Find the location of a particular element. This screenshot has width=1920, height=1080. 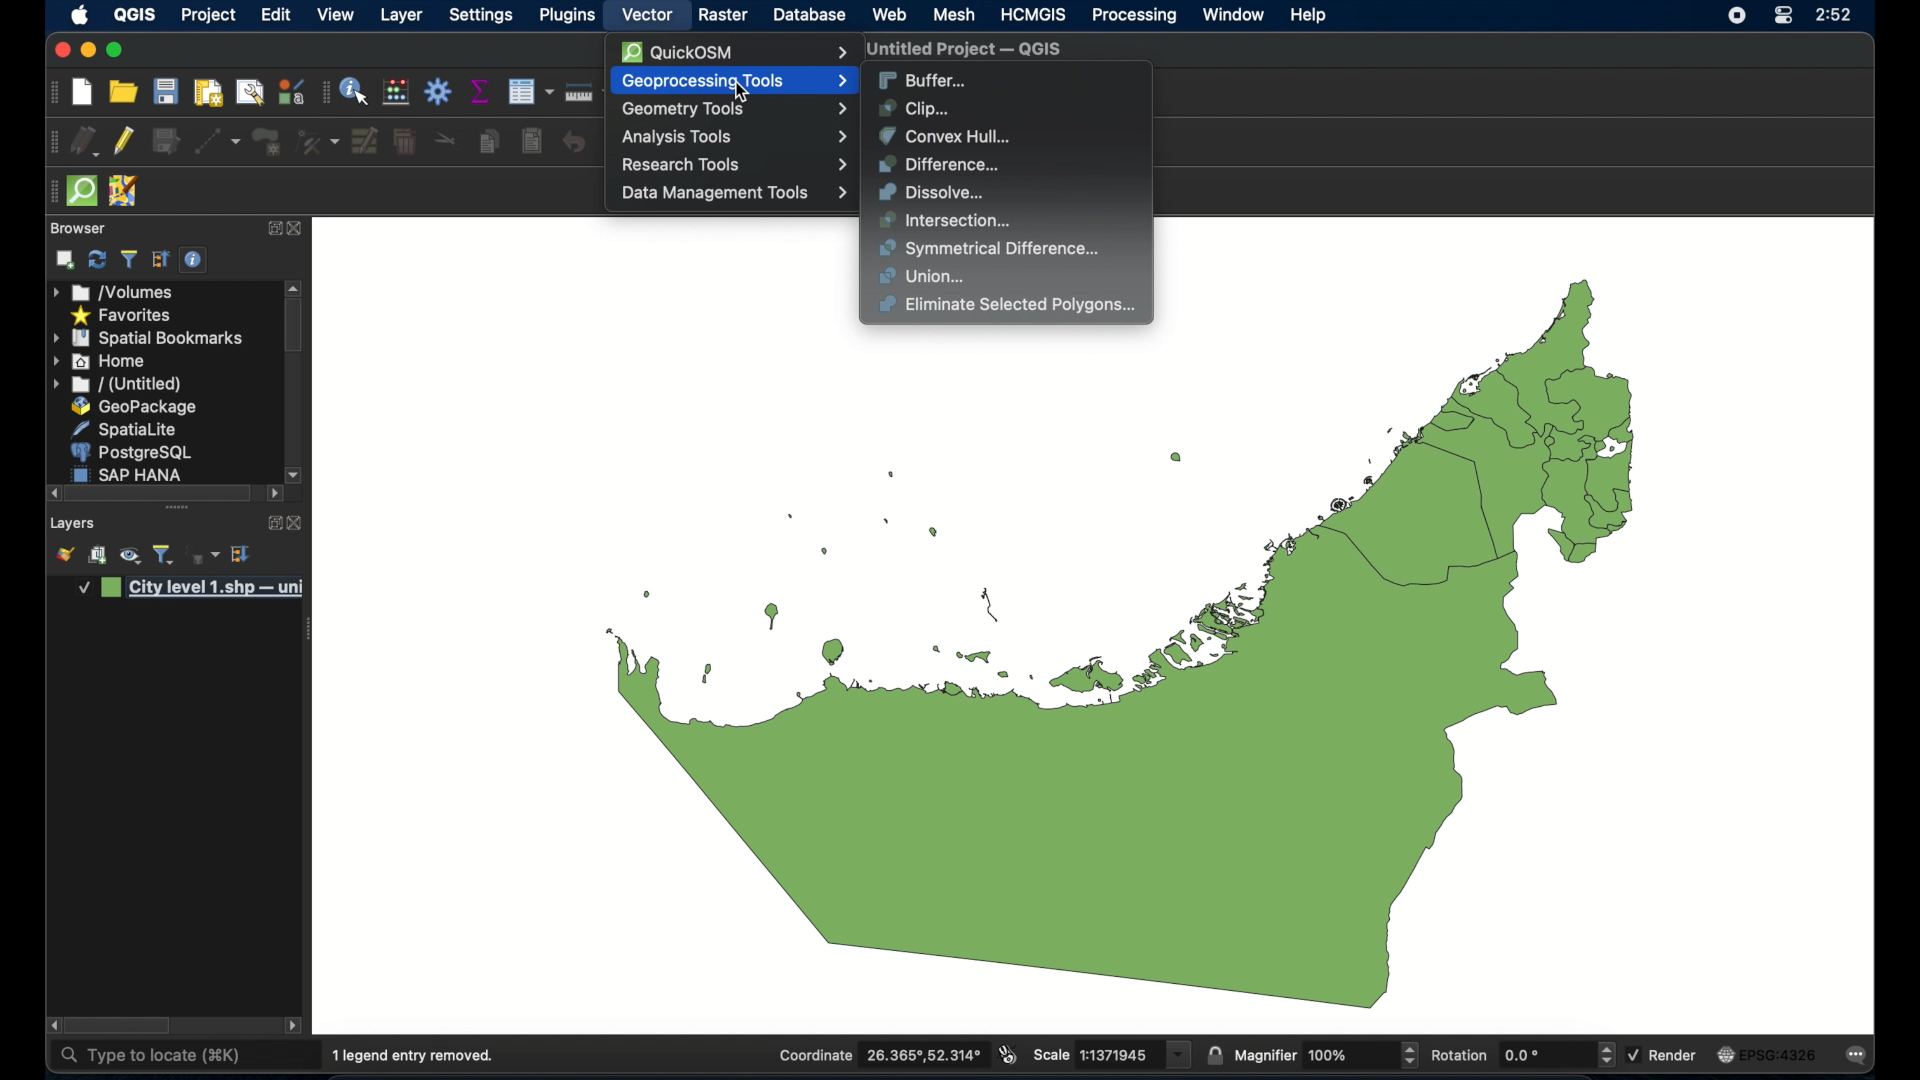

sap hana is located at coordinates (132, 473).